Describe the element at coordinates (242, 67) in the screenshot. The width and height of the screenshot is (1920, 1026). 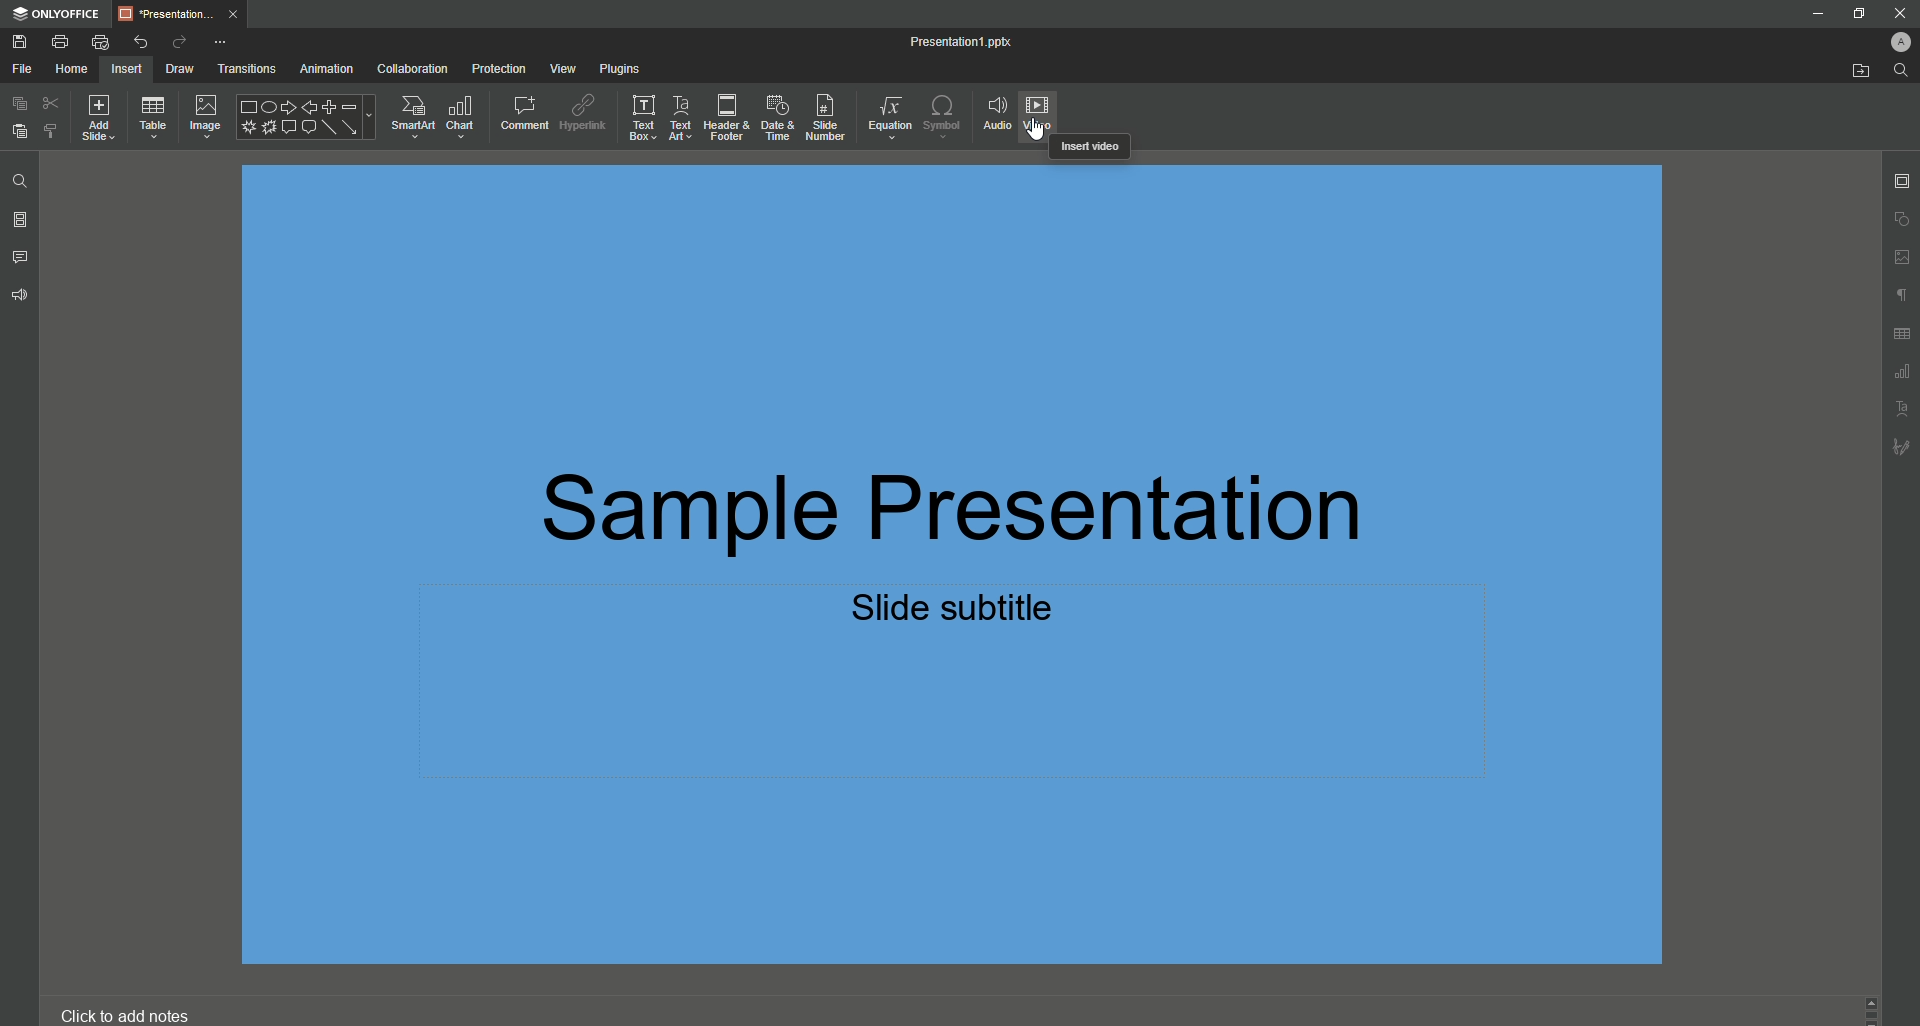
I see `Transitions` at that location.